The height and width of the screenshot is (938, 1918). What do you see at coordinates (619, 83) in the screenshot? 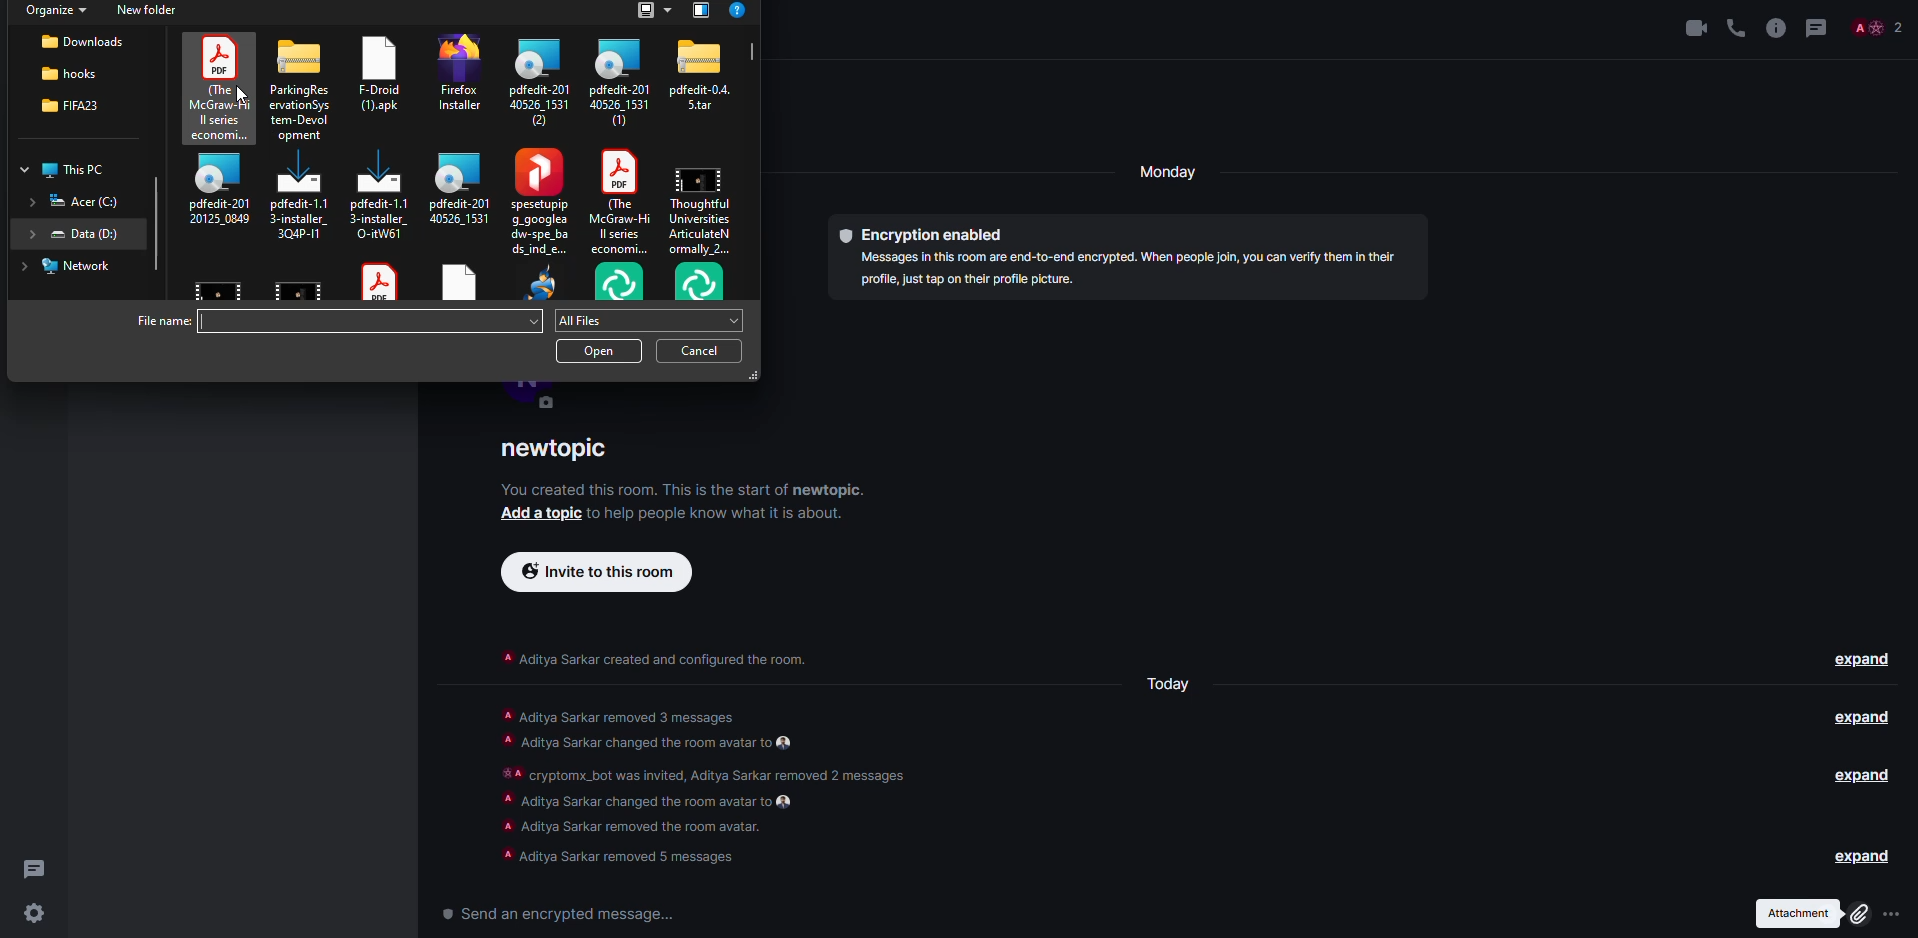
I see `file` at bounding box center [619, 83].